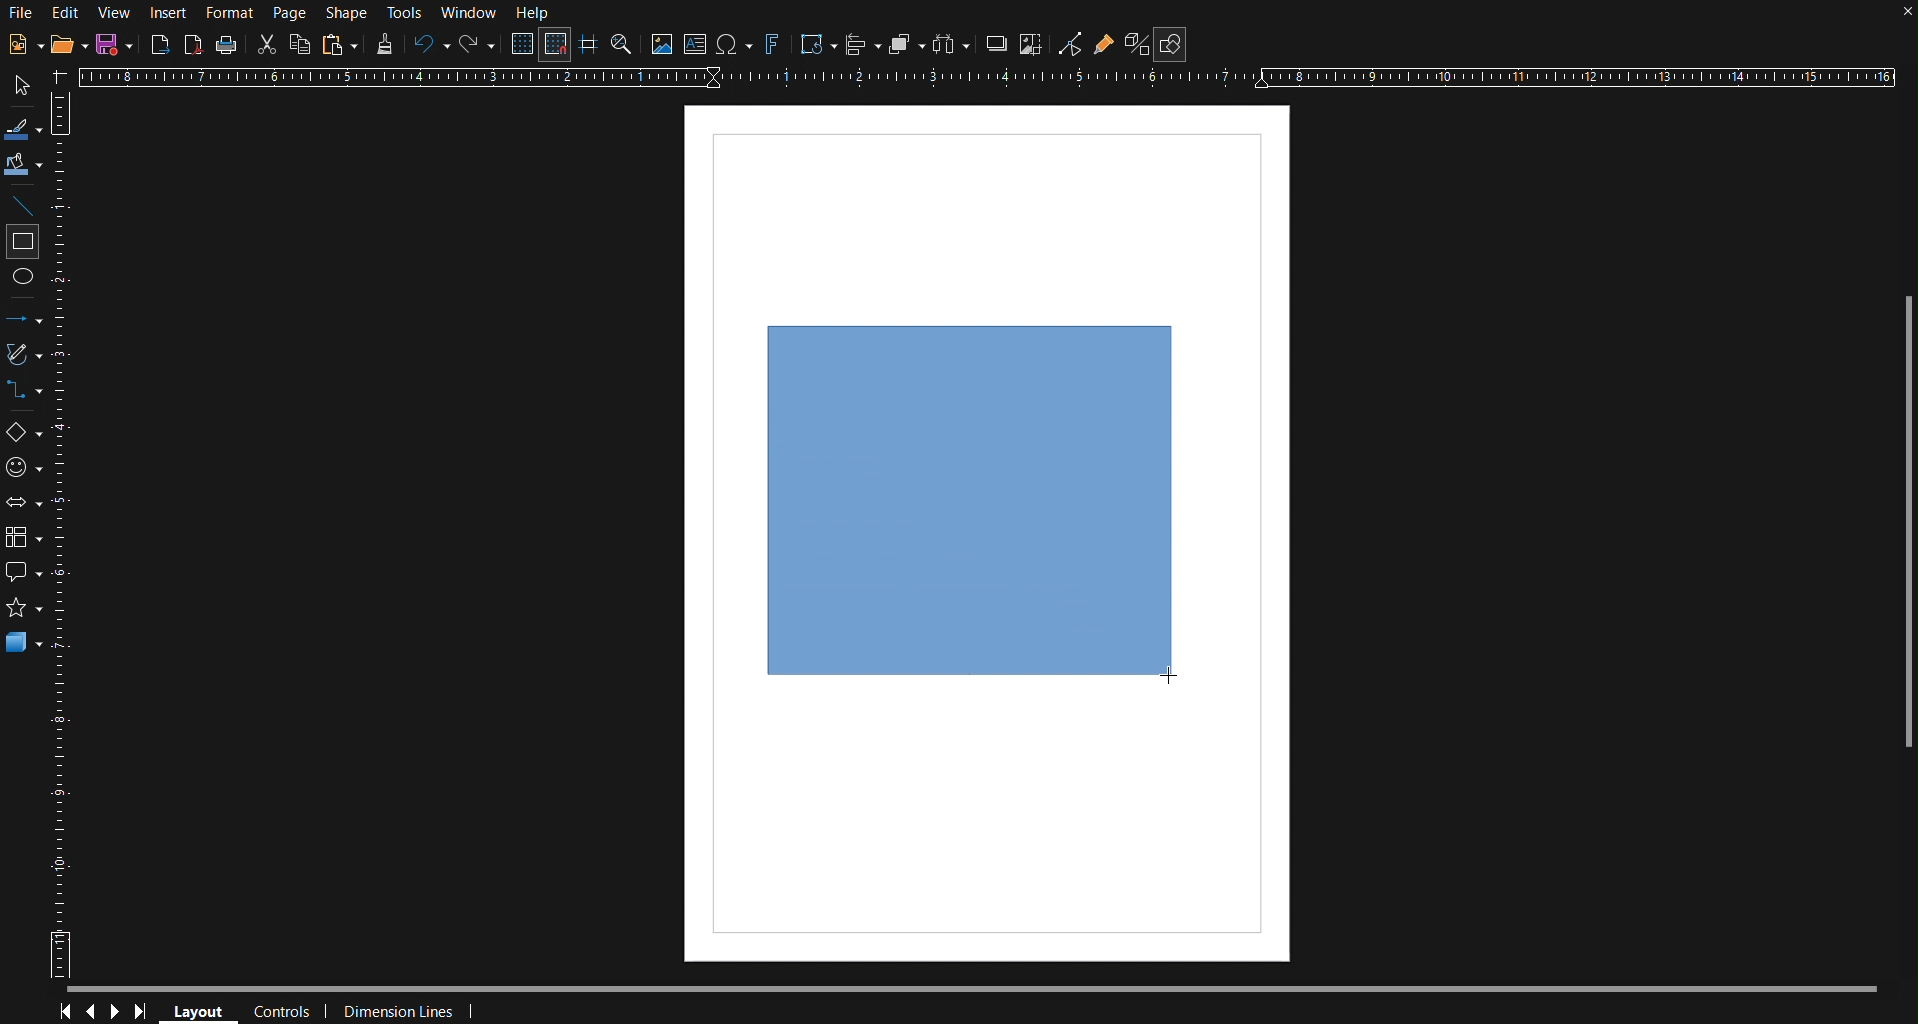 The image size is (1918, 1024). Describe the element at coordinates (24, 391) in the screenshot. I see `Connectors` at that location.